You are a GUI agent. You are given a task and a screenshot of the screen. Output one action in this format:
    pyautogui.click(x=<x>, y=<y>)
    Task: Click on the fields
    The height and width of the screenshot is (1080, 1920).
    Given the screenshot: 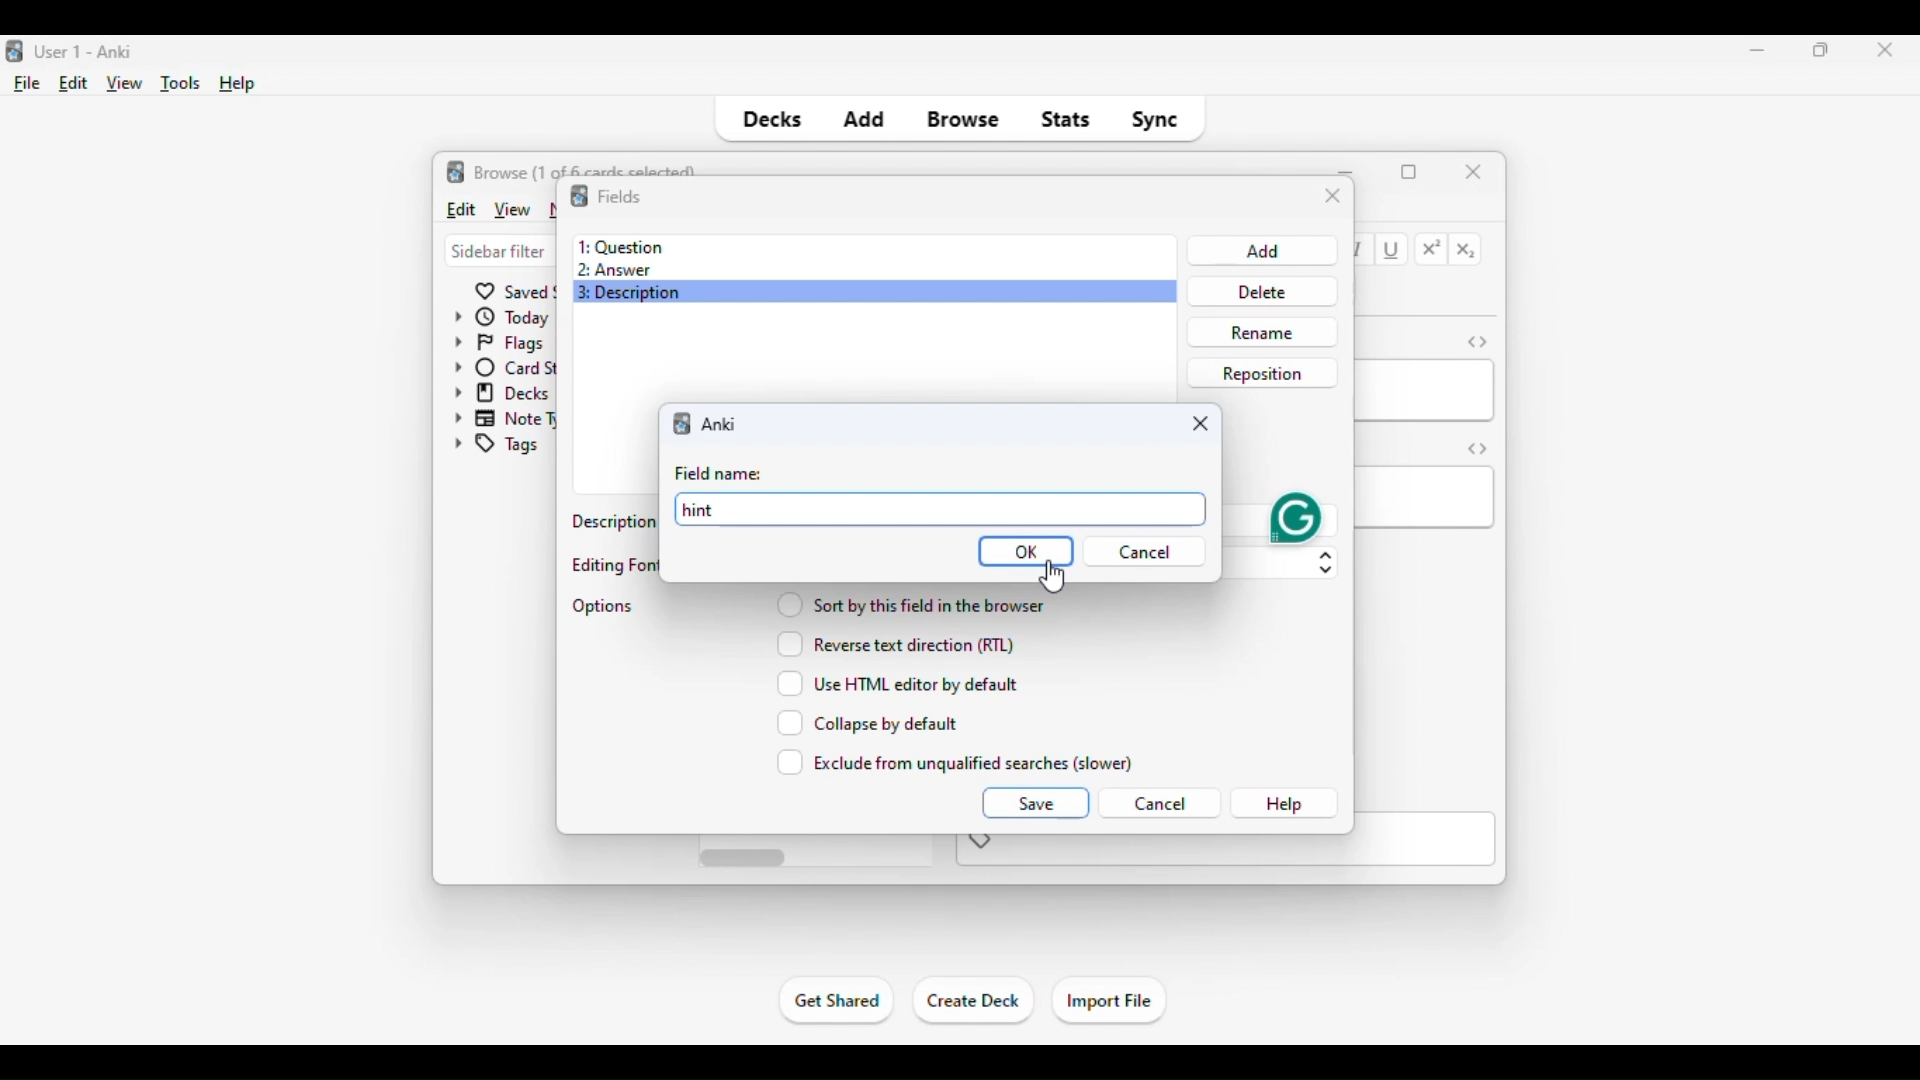 What is the action you would take?
    pyautogui.click(x=619, y=195)
    